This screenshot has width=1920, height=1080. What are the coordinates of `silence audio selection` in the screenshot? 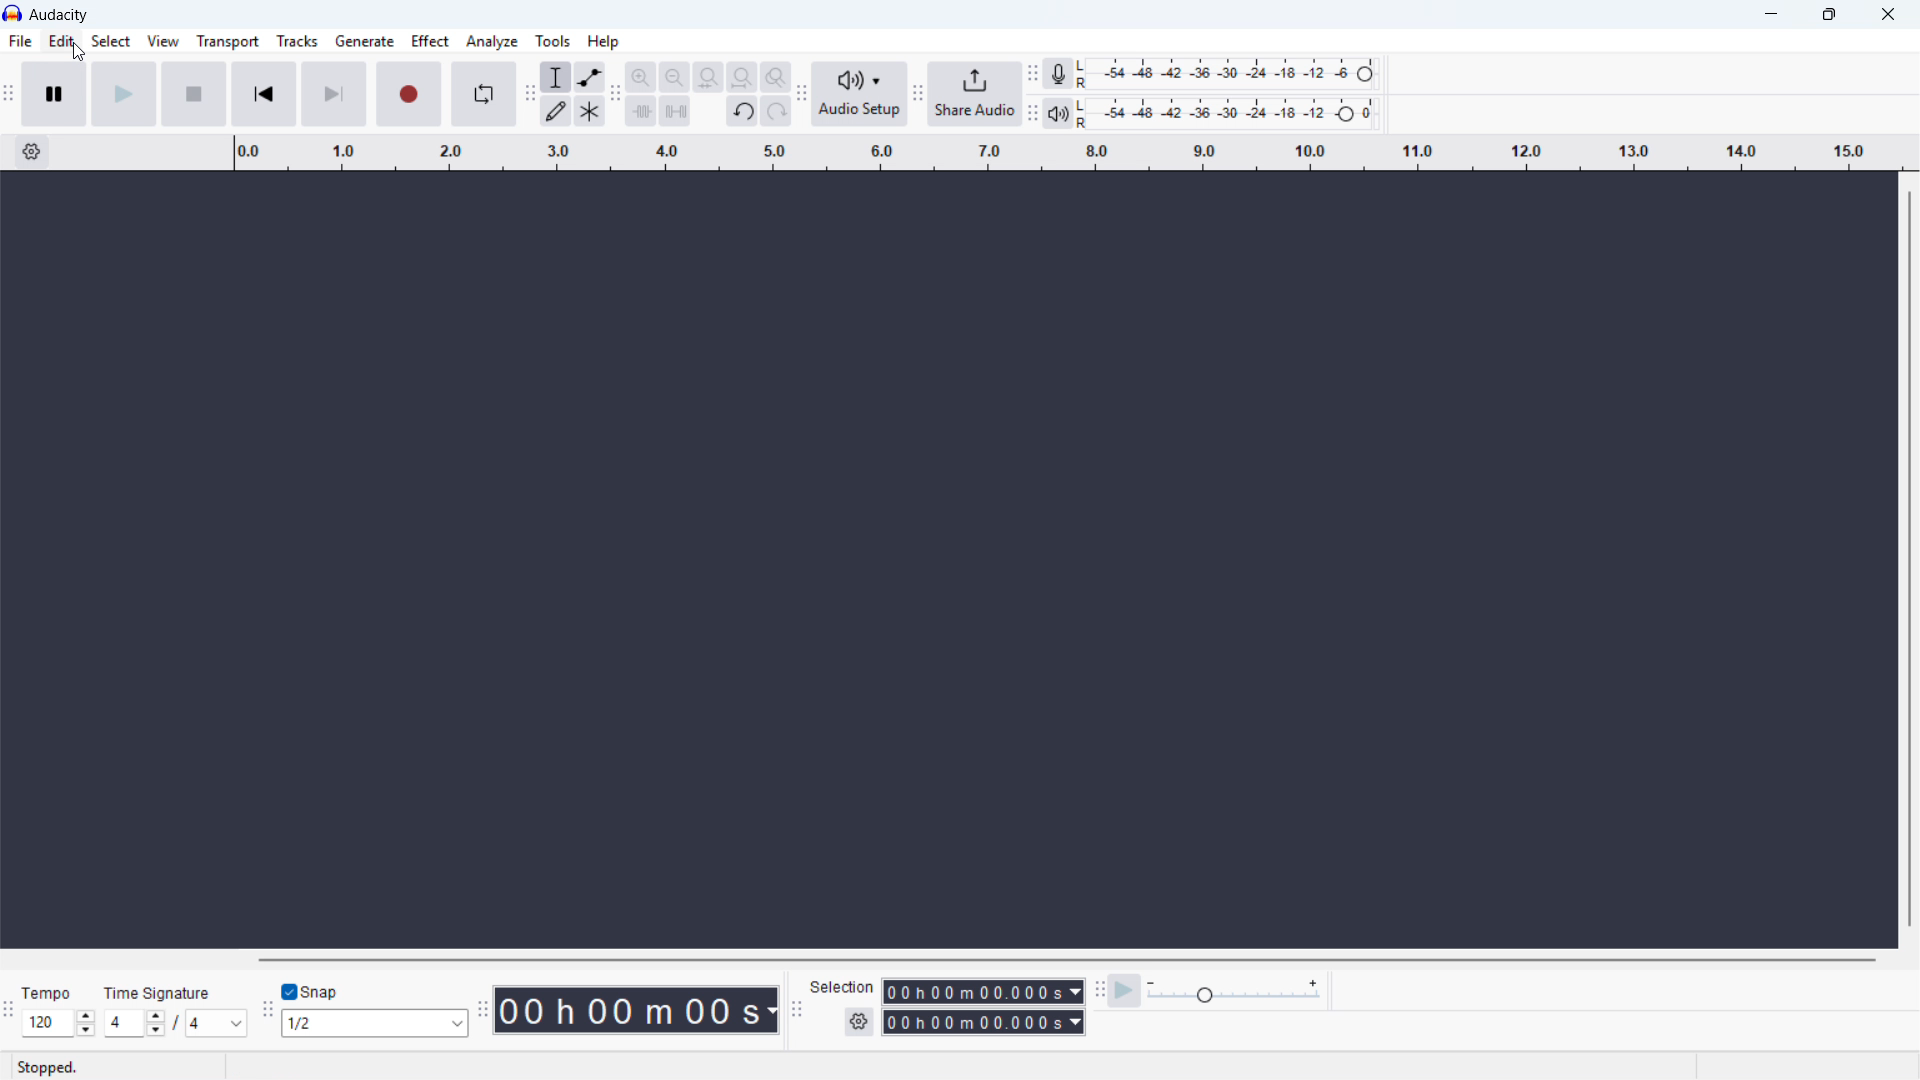 It's located at (675, 111).